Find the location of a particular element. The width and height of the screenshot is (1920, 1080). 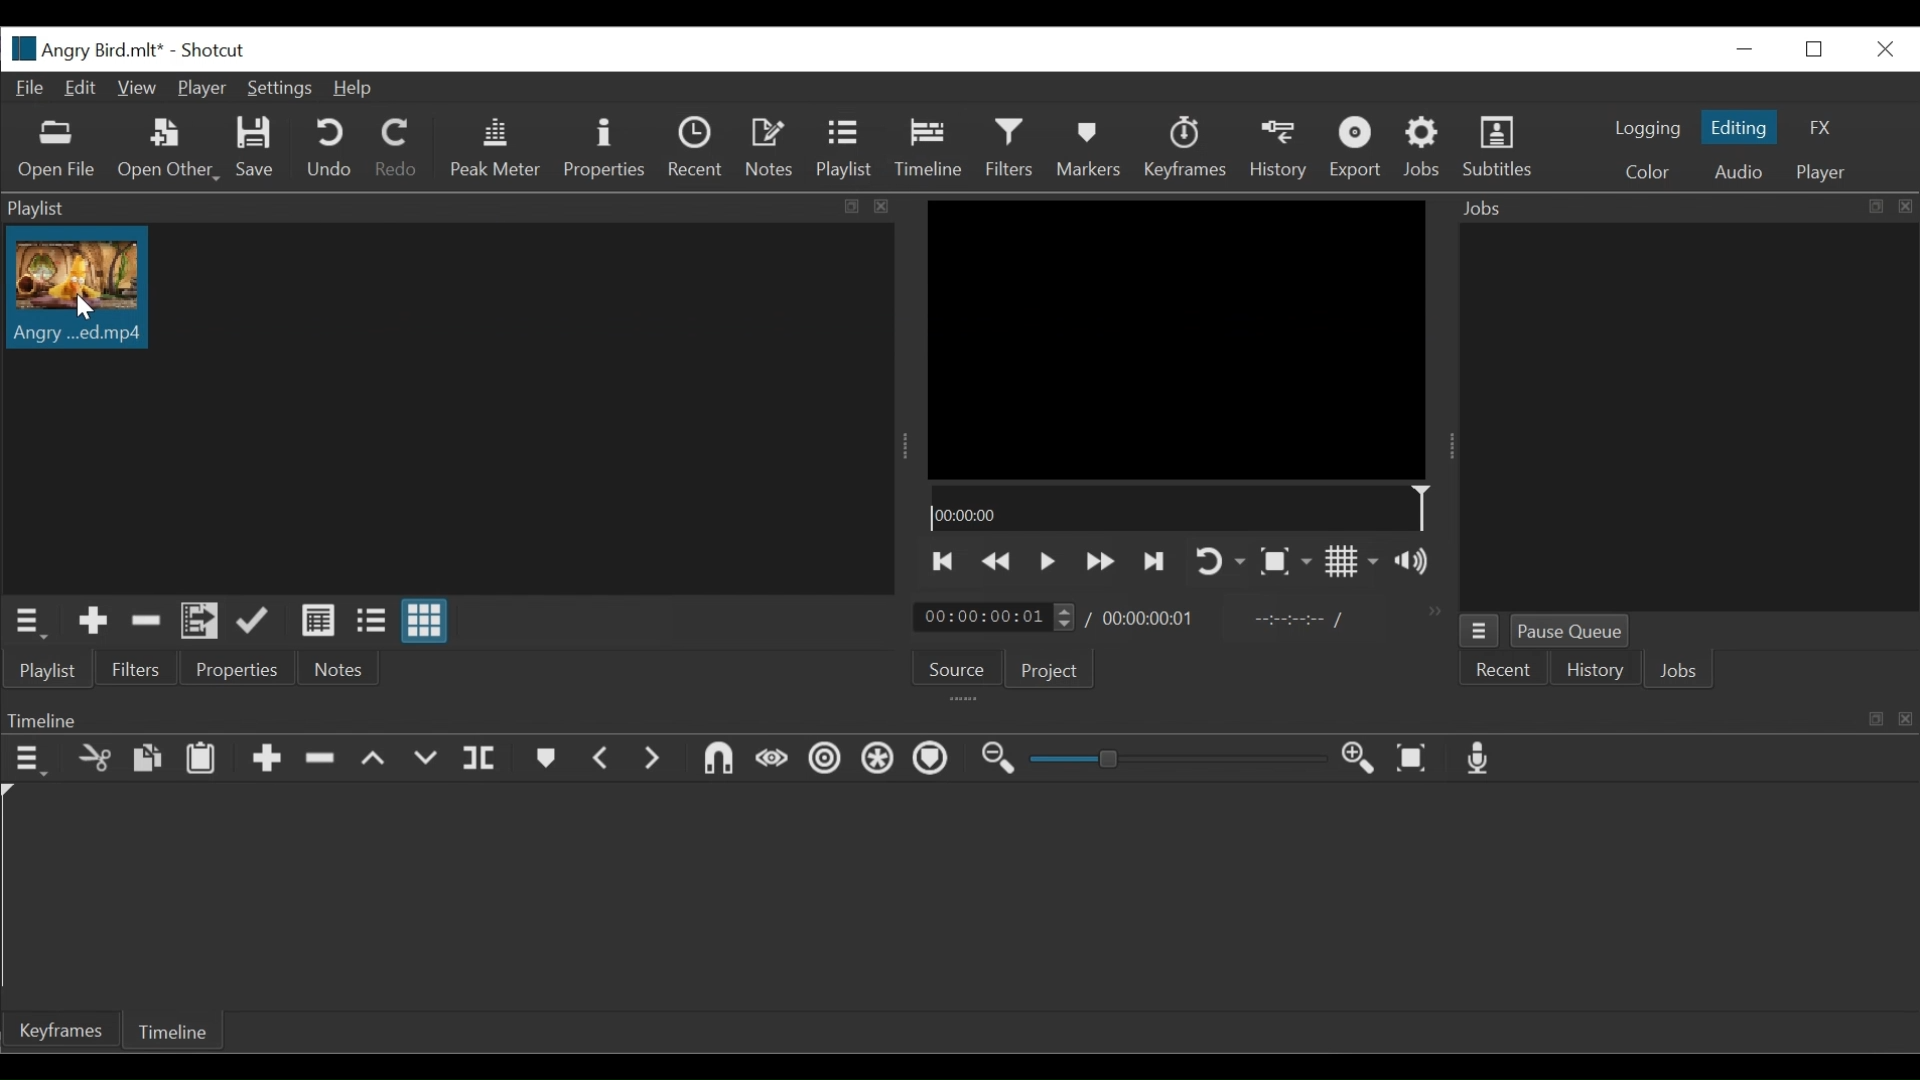

Properties is located at coordinates (241, 668).